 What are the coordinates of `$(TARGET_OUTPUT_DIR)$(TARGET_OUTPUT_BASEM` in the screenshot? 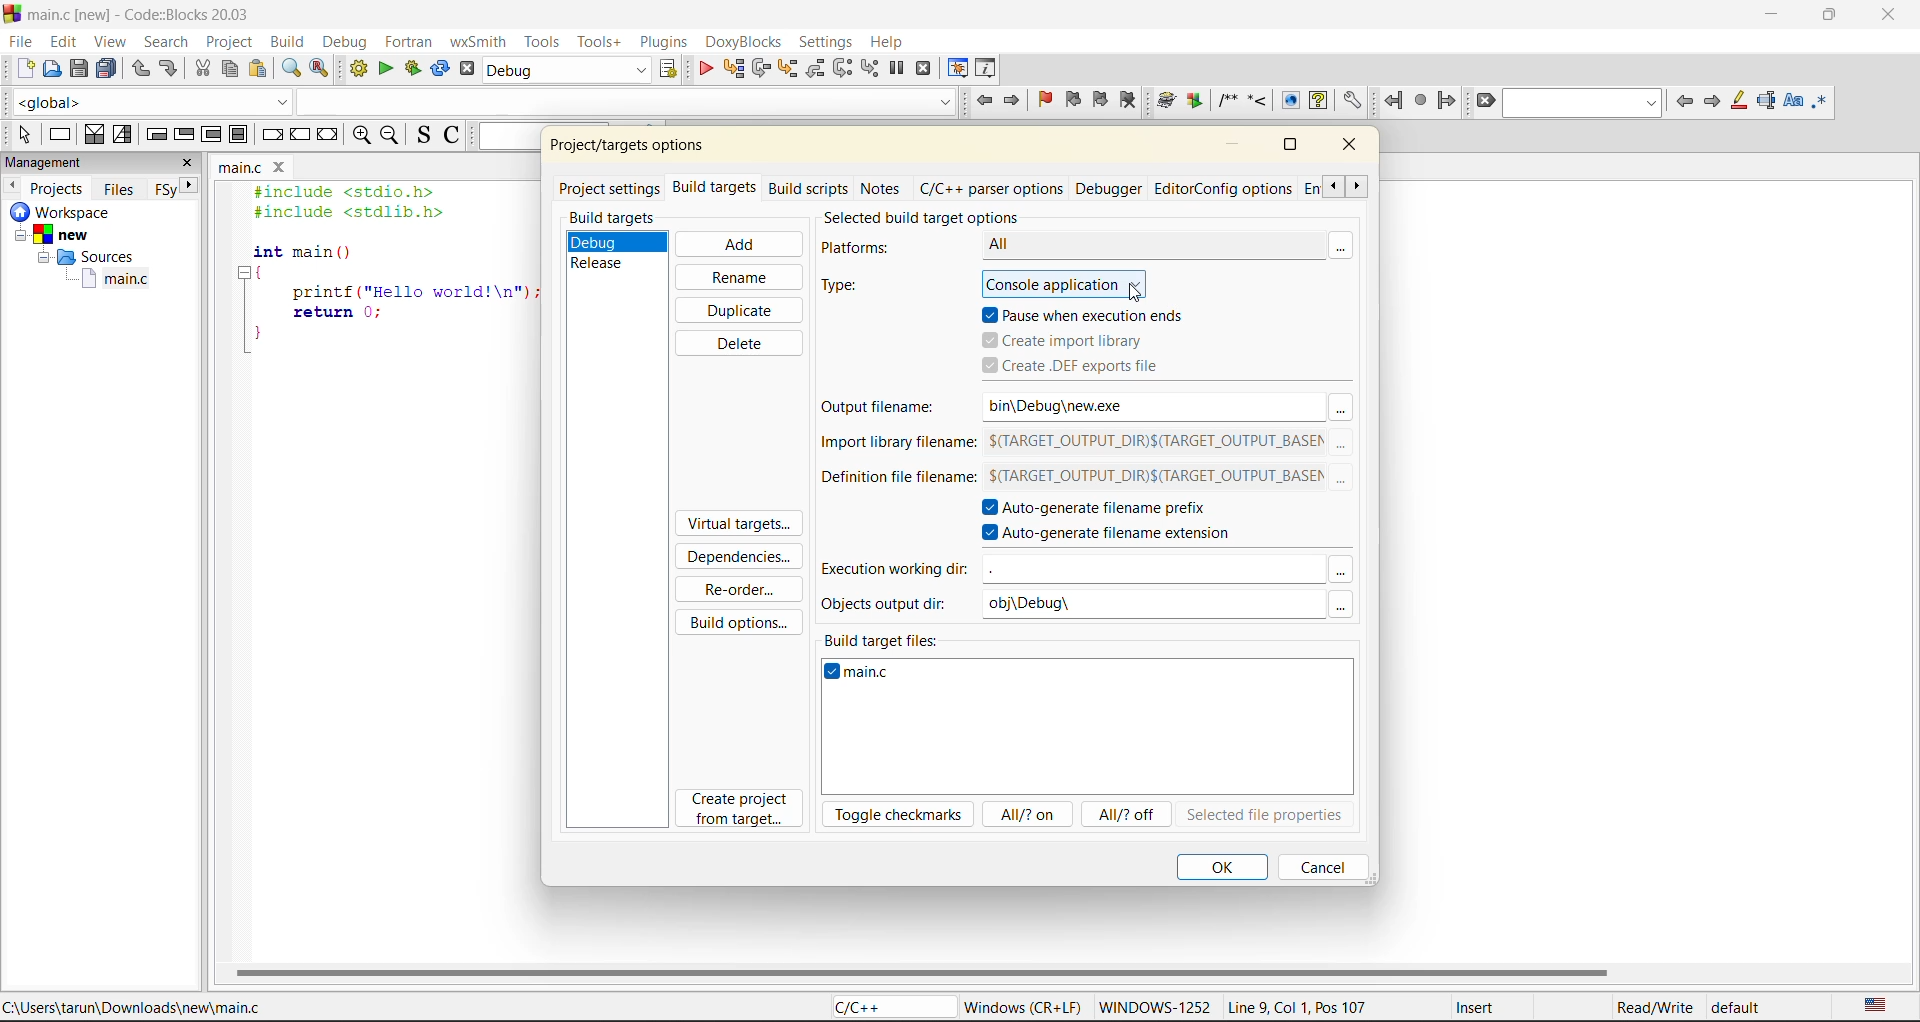 It's located at (1171, 475).